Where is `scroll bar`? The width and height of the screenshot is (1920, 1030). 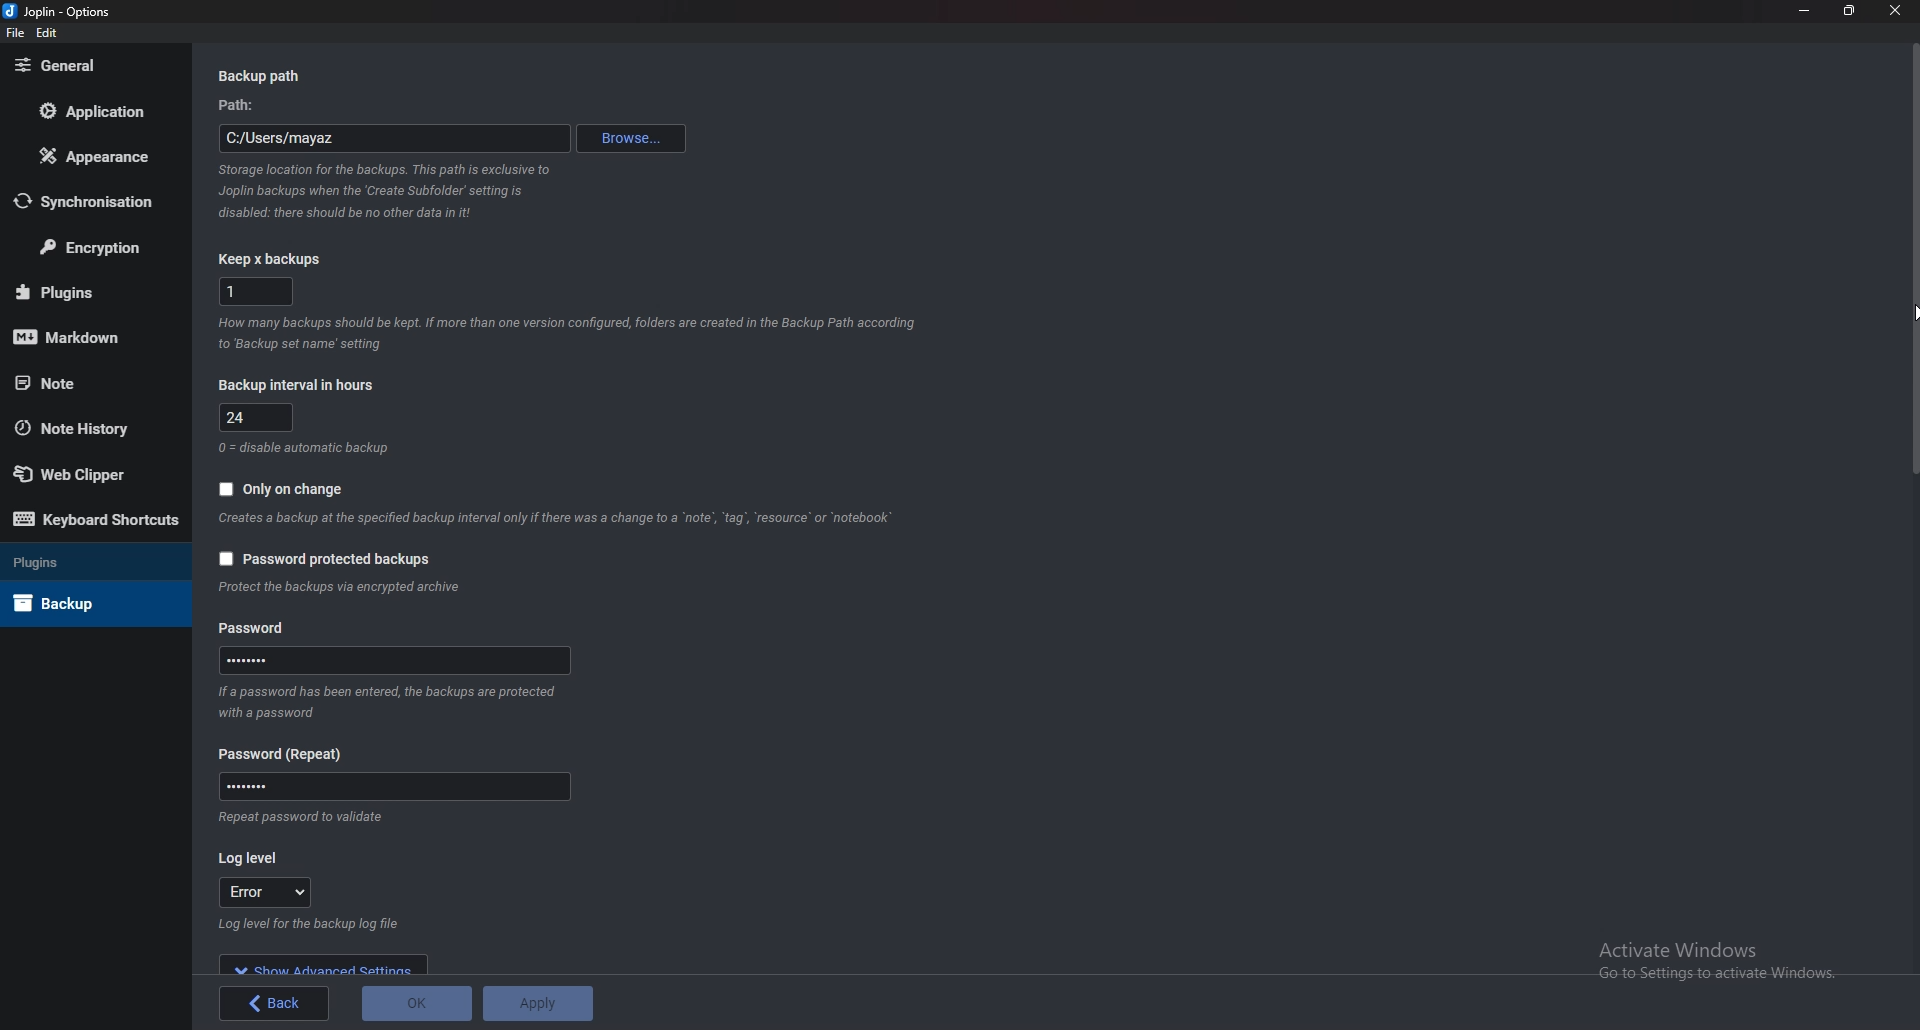 scroll bar is located at coordinates (1912, 502).